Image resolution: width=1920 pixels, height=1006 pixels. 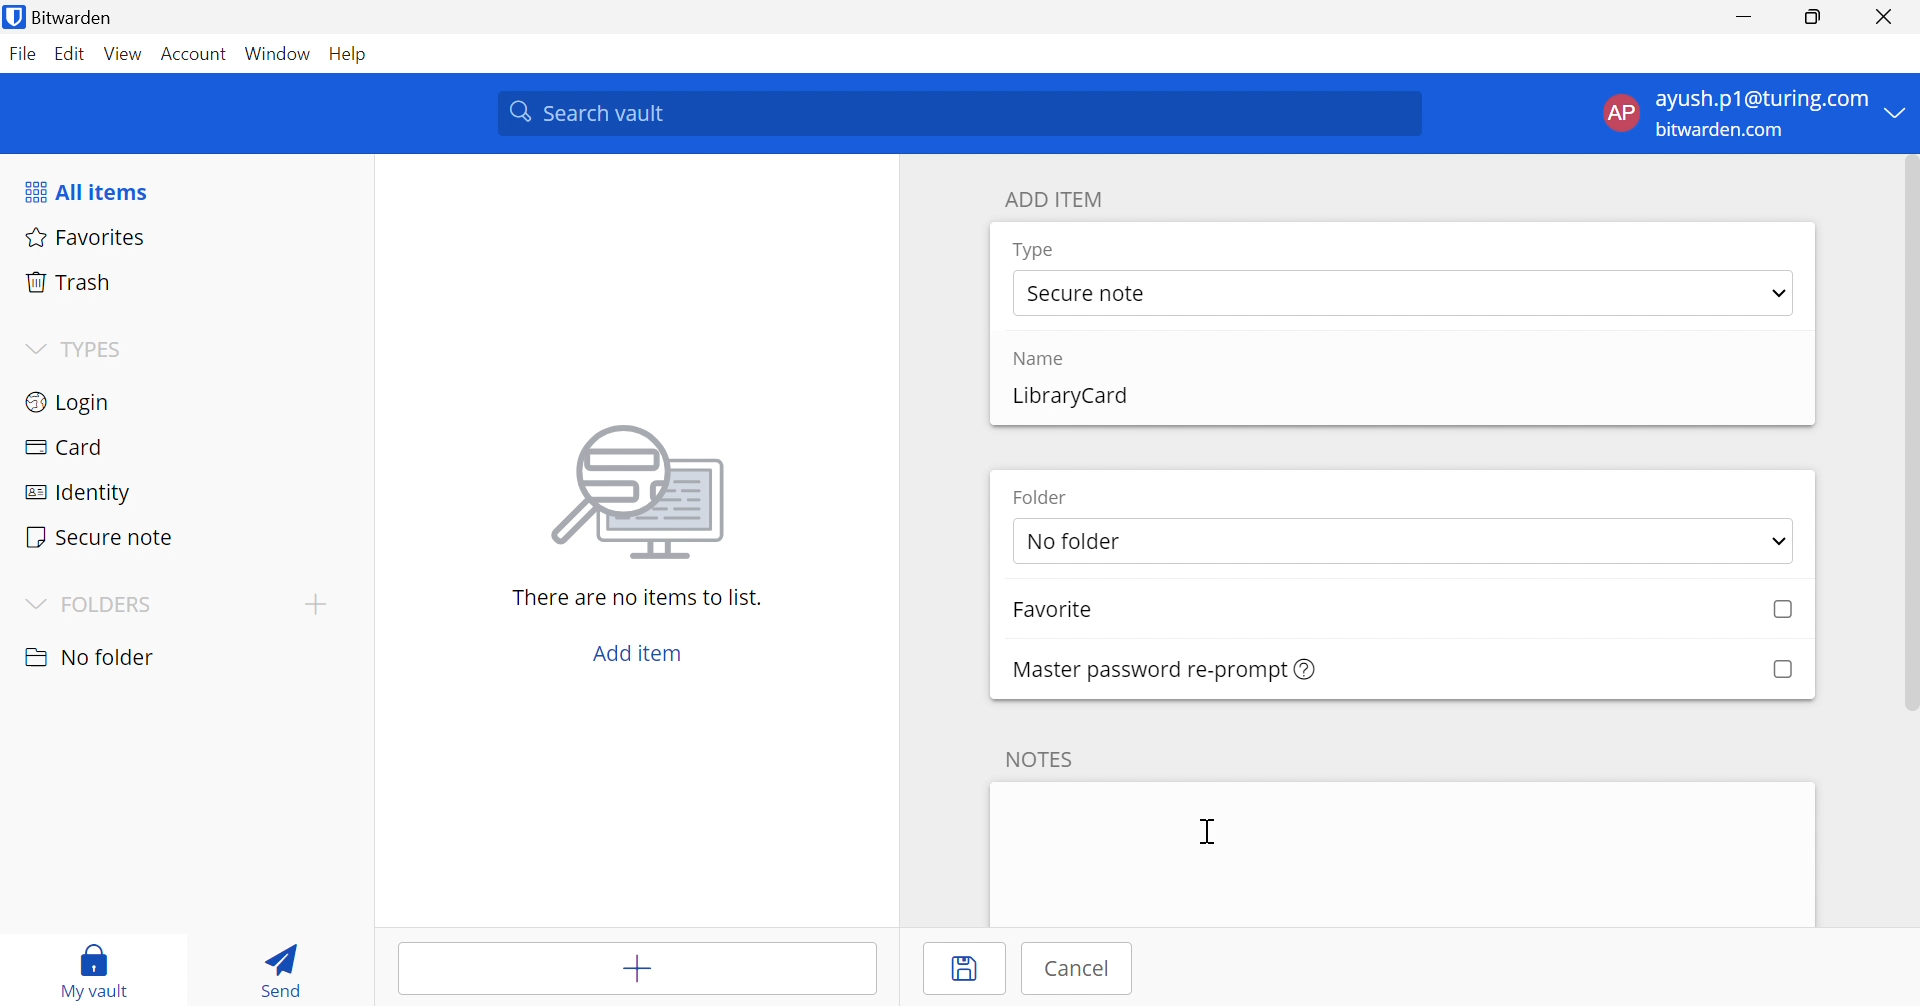 I want to click on There are no items to list., so click(x=637, y=597).